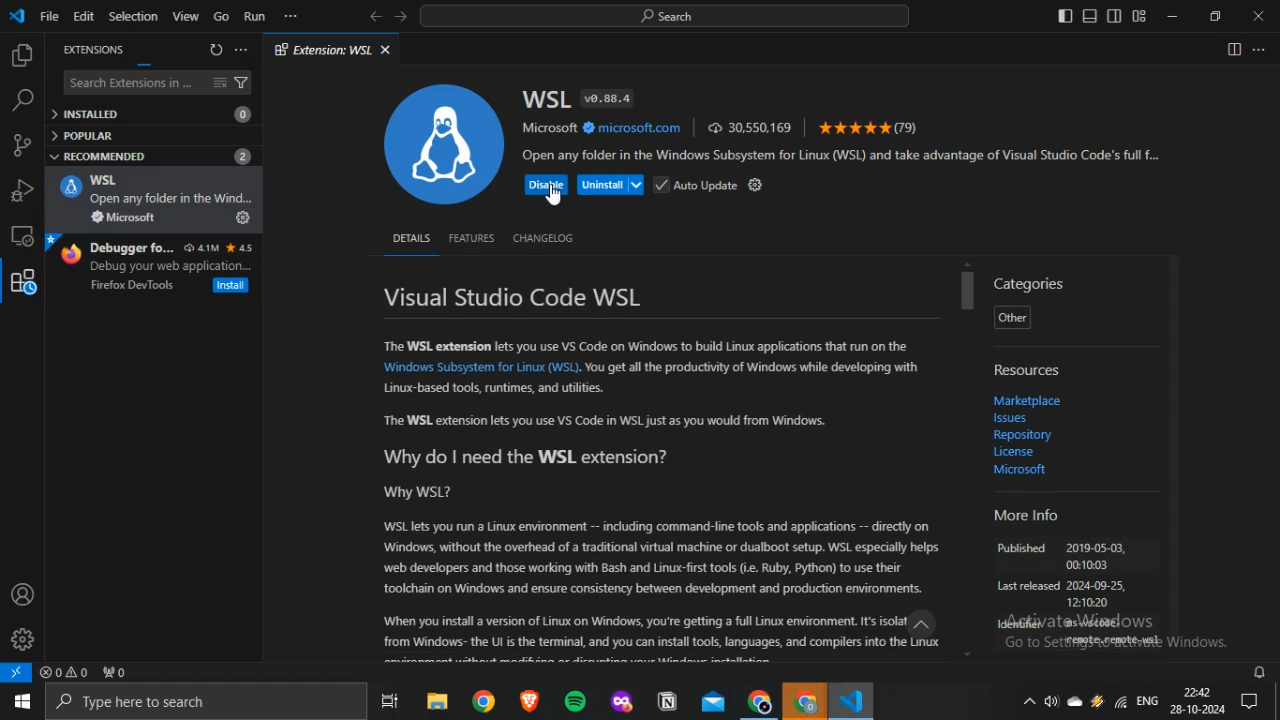  I want to click on no problems, so click(64, 672).